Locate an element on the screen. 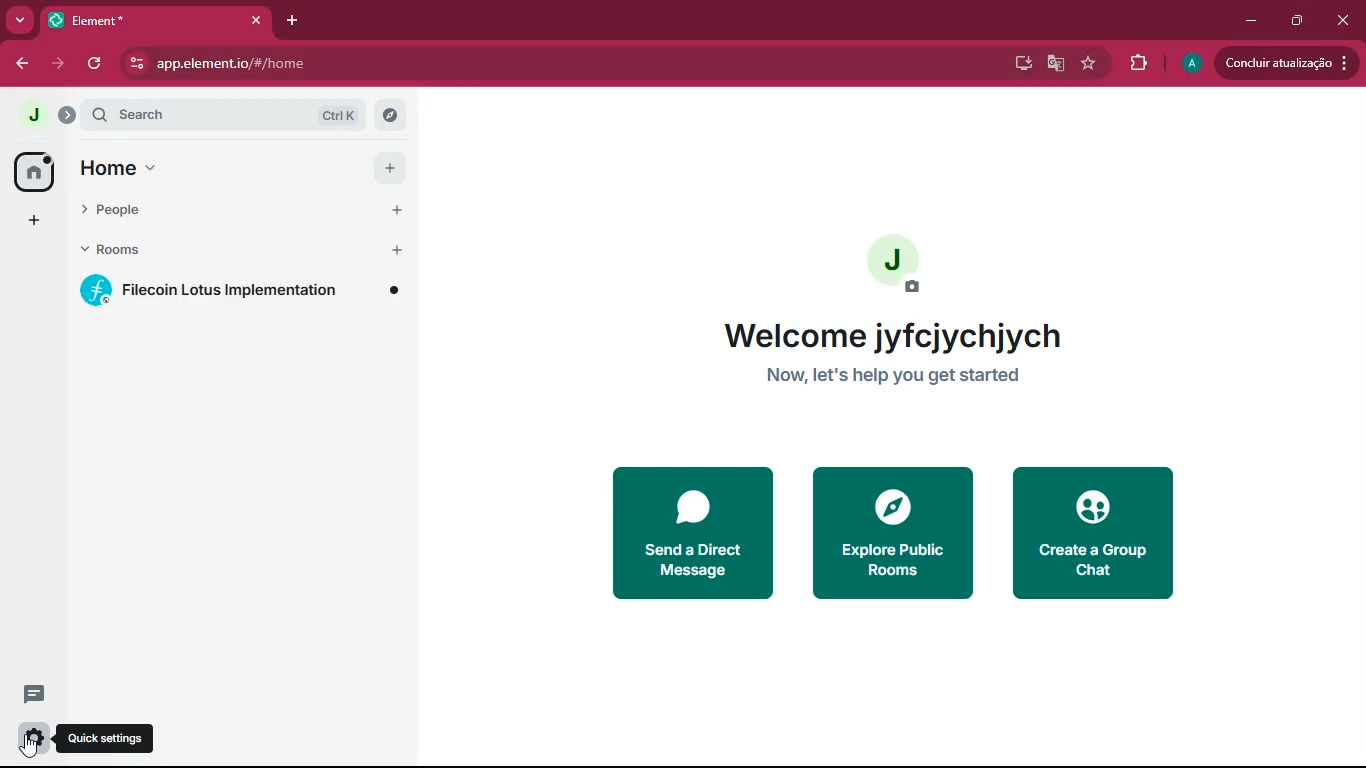 The width and height of the screenshot is (1366, 768). welcome jyfcjychjych is located at coordinates (896, 335).